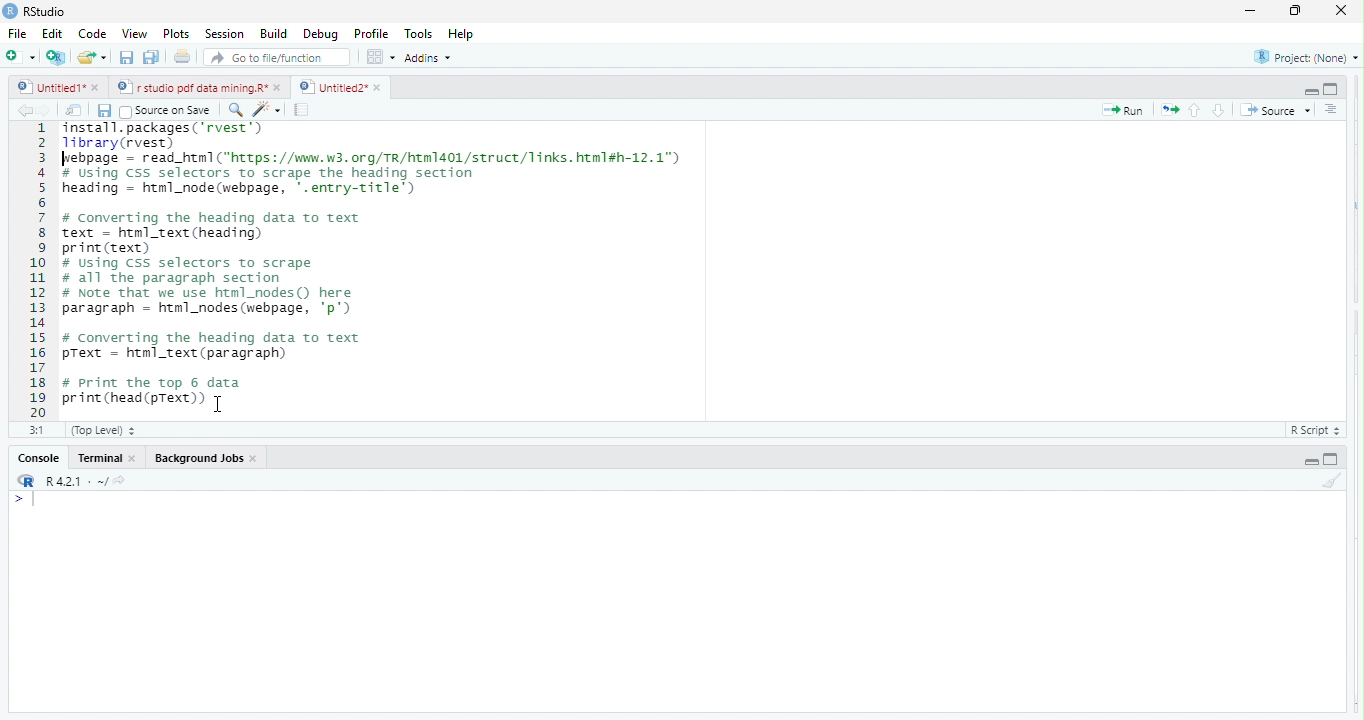 This screenshot has width=1364, height=720. Describe the element at coordinates (10, 10) in the screenshot. I see `rs studio logo` at that location.